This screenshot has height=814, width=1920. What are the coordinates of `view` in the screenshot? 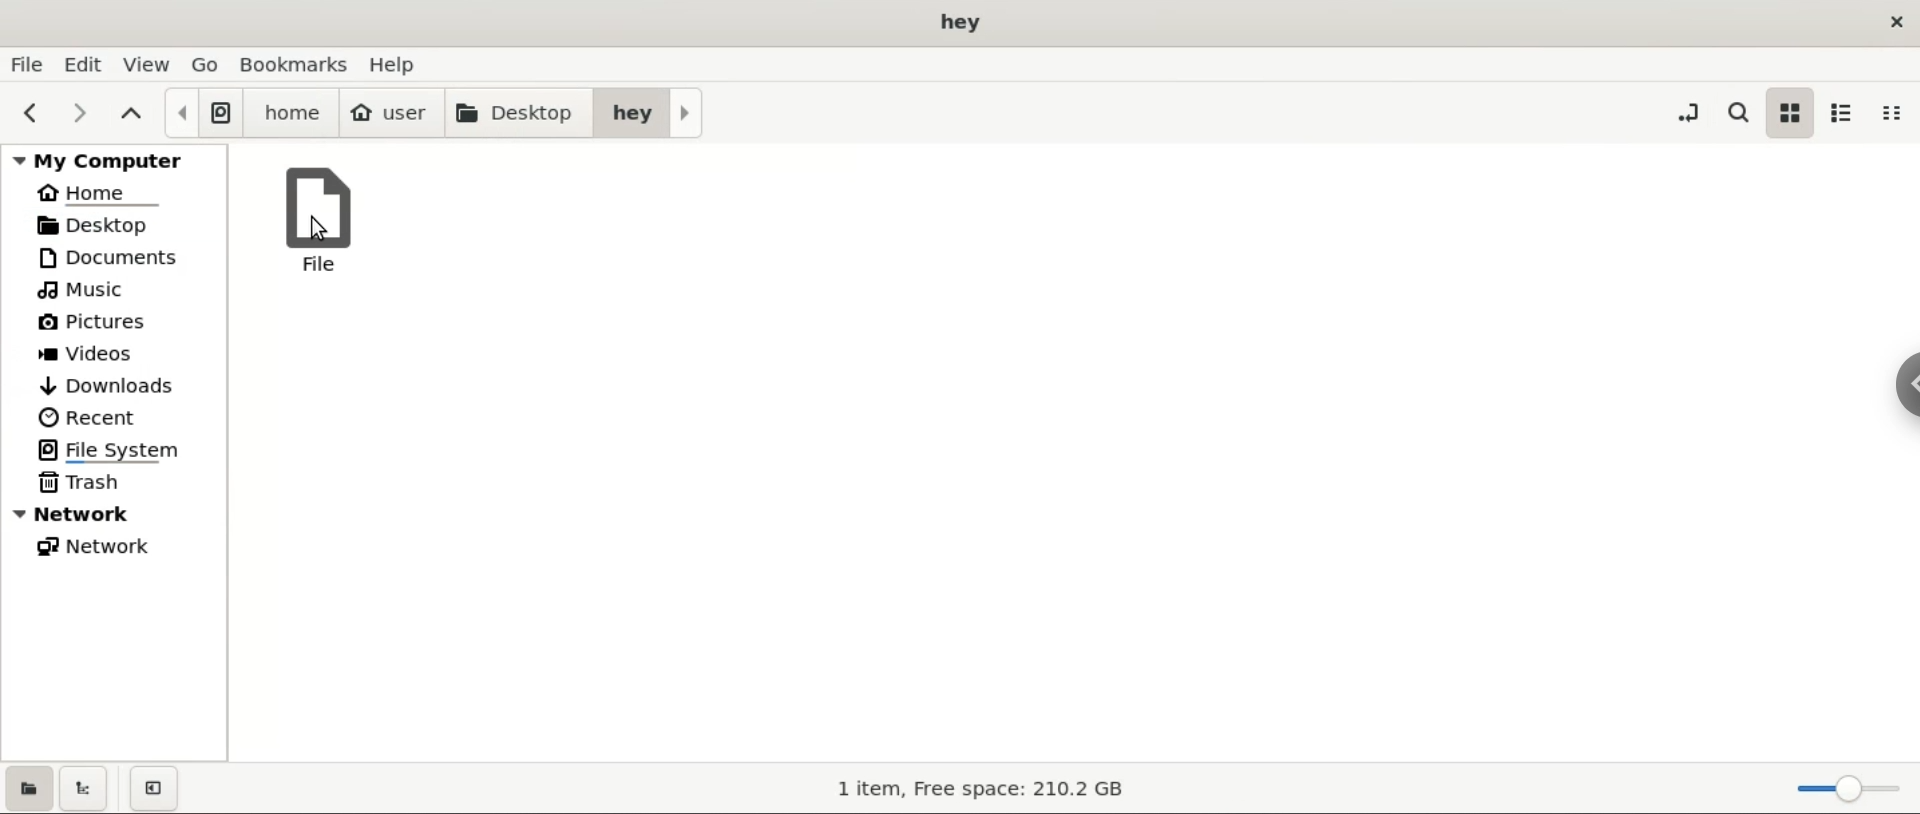 It's located at (150, 63).